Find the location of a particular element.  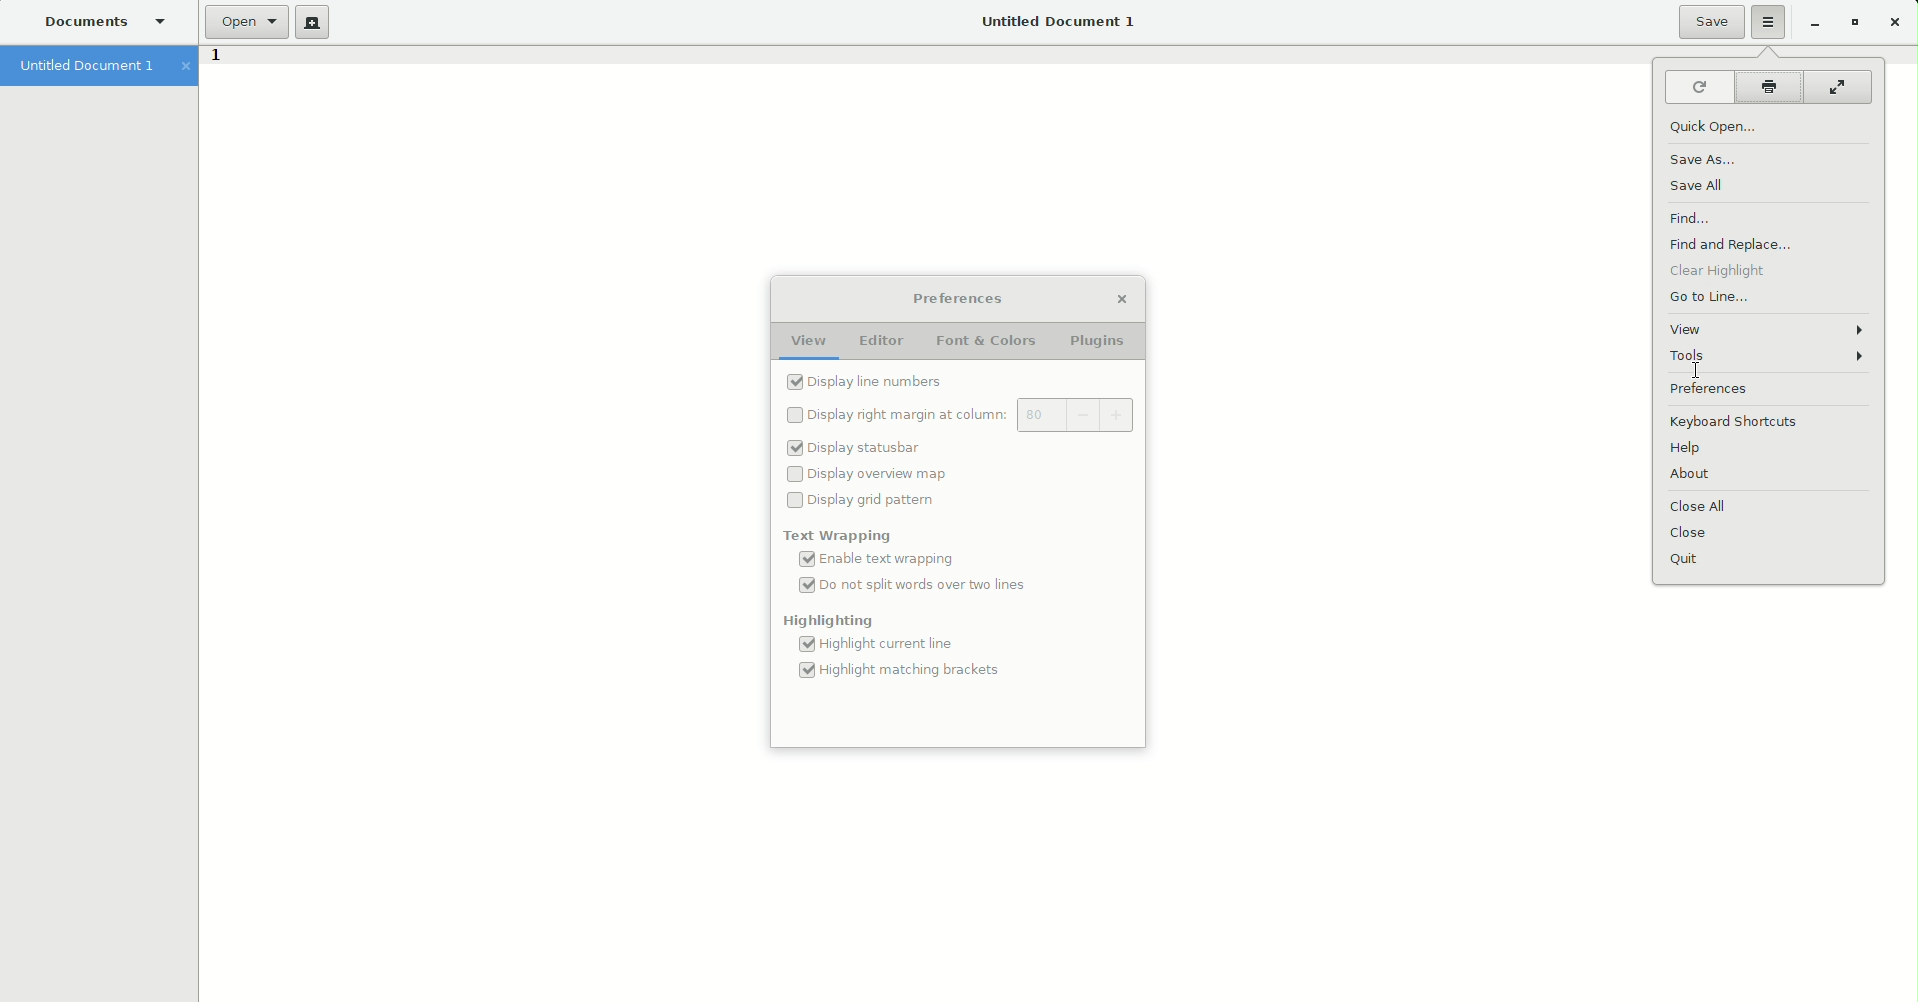

Plugins is located at coordinates (1101, 342).